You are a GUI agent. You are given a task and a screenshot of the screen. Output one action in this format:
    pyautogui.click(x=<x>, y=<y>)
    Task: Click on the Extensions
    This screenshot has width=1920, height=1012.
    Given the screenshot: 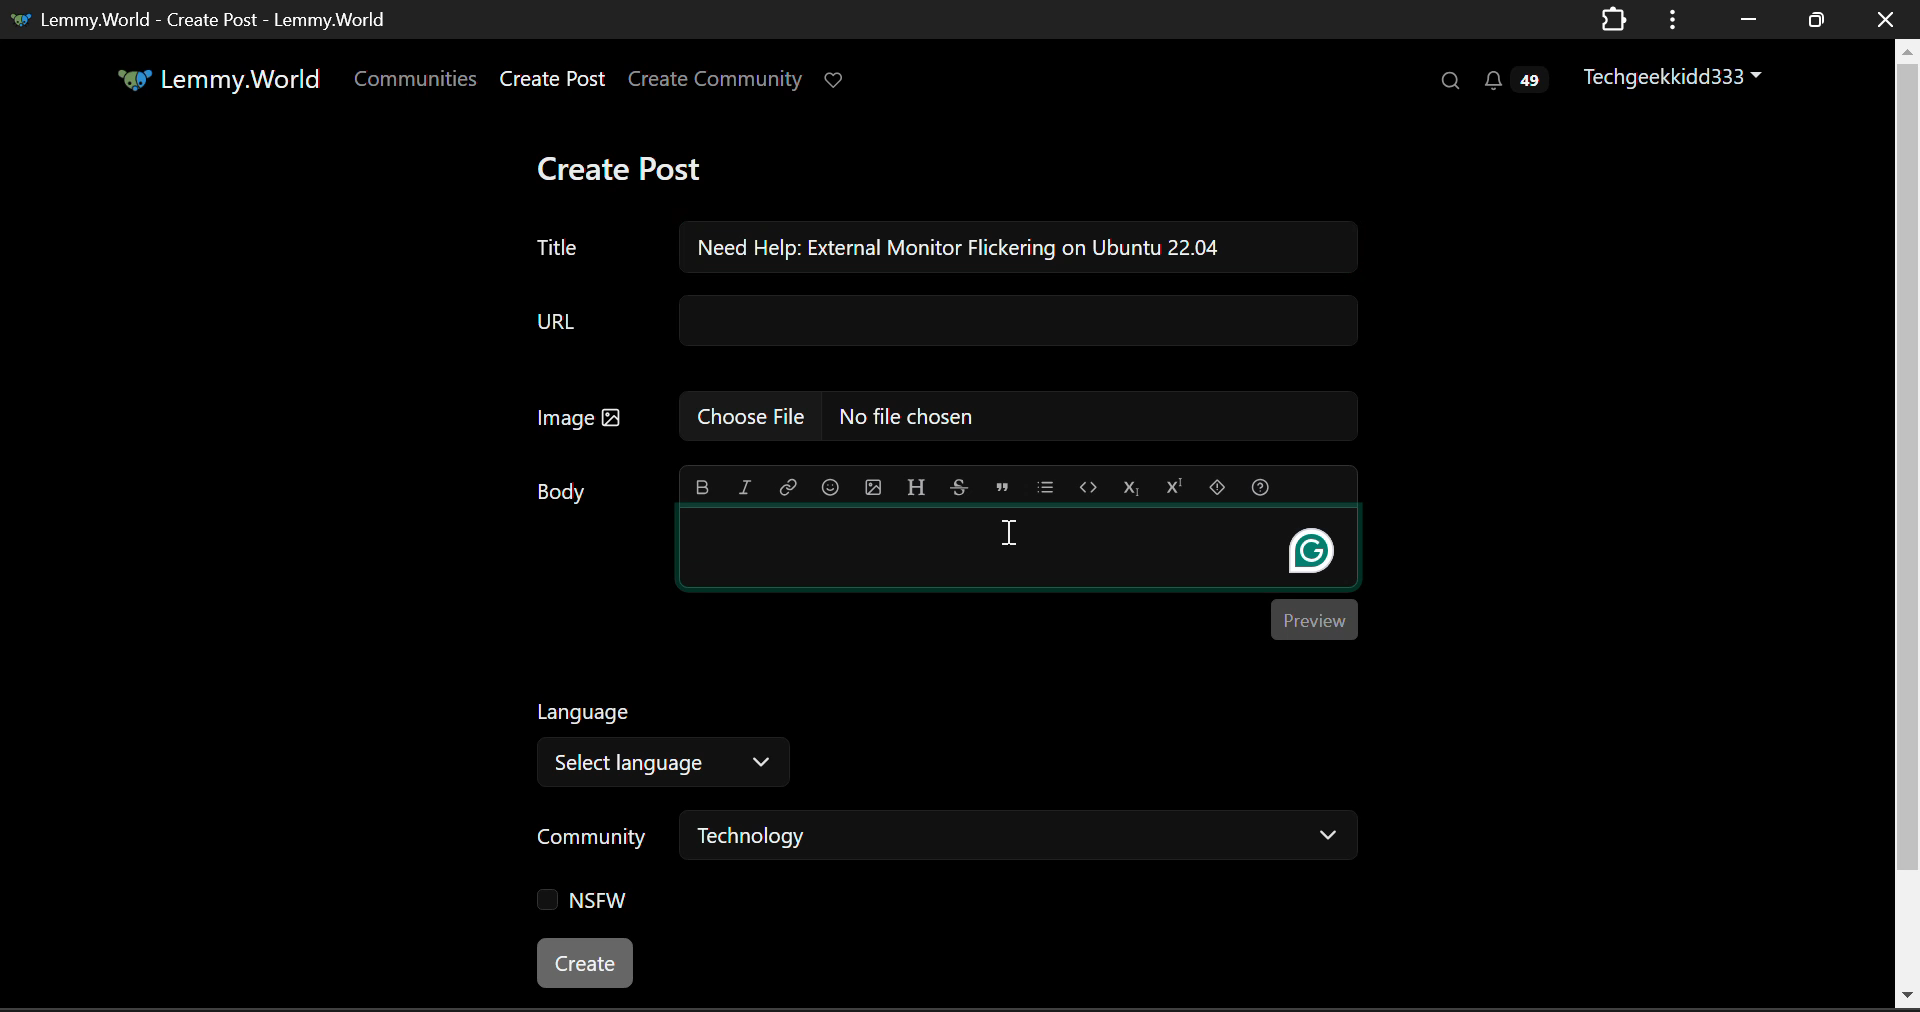 What is the action you would take?
    pyautogui.click(x=1614, y=21)
    